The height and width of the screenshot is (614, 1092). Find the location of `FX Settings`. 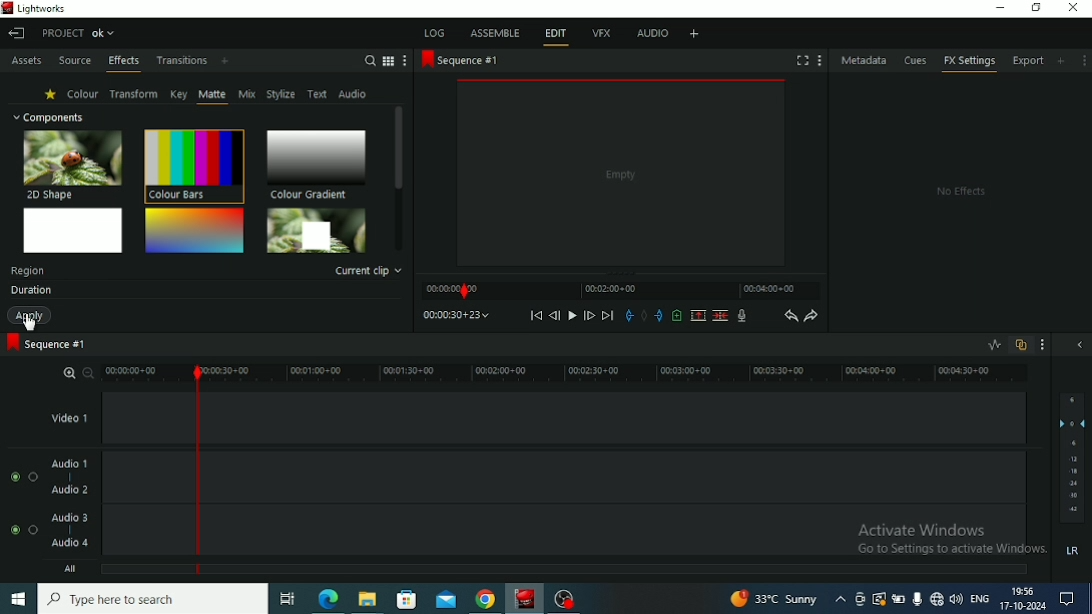

FX Settings is located at coordinates (969, 63).